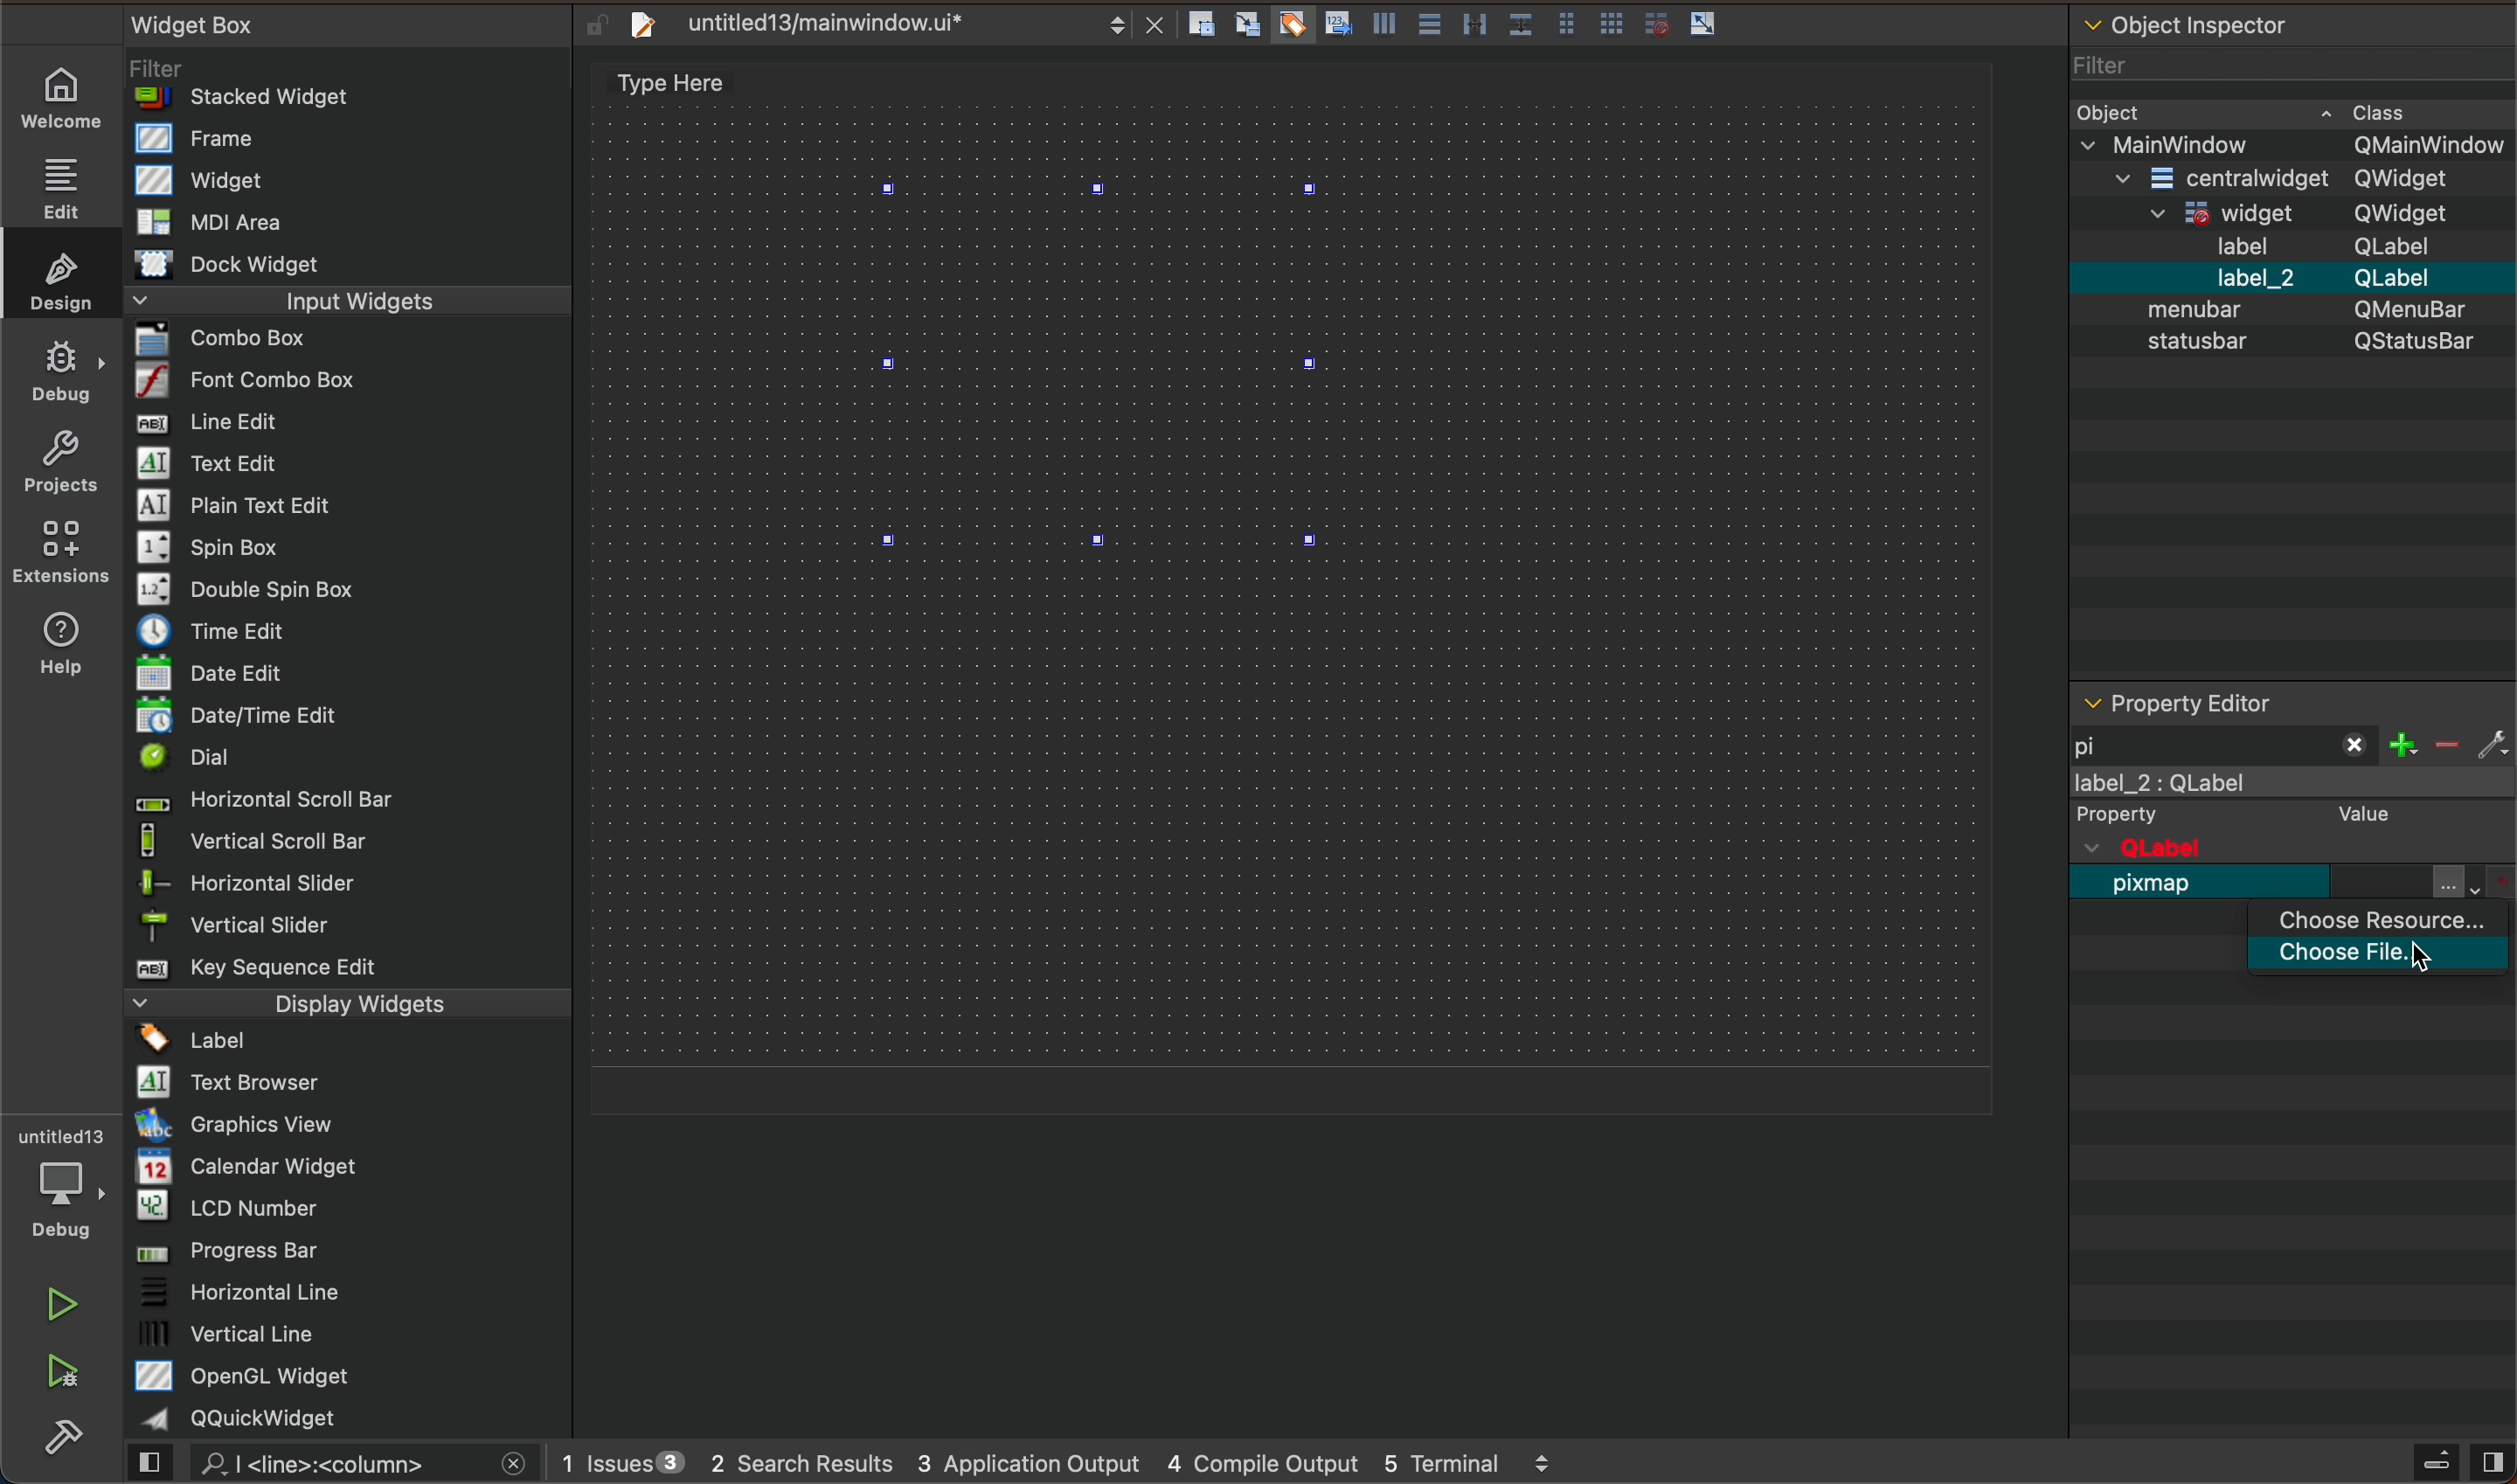 The image size is (2517, 1484). What do you see at coordinates (2391, 958) in the screenshot?
I see `choose file` at bounding box center [2391, 958].